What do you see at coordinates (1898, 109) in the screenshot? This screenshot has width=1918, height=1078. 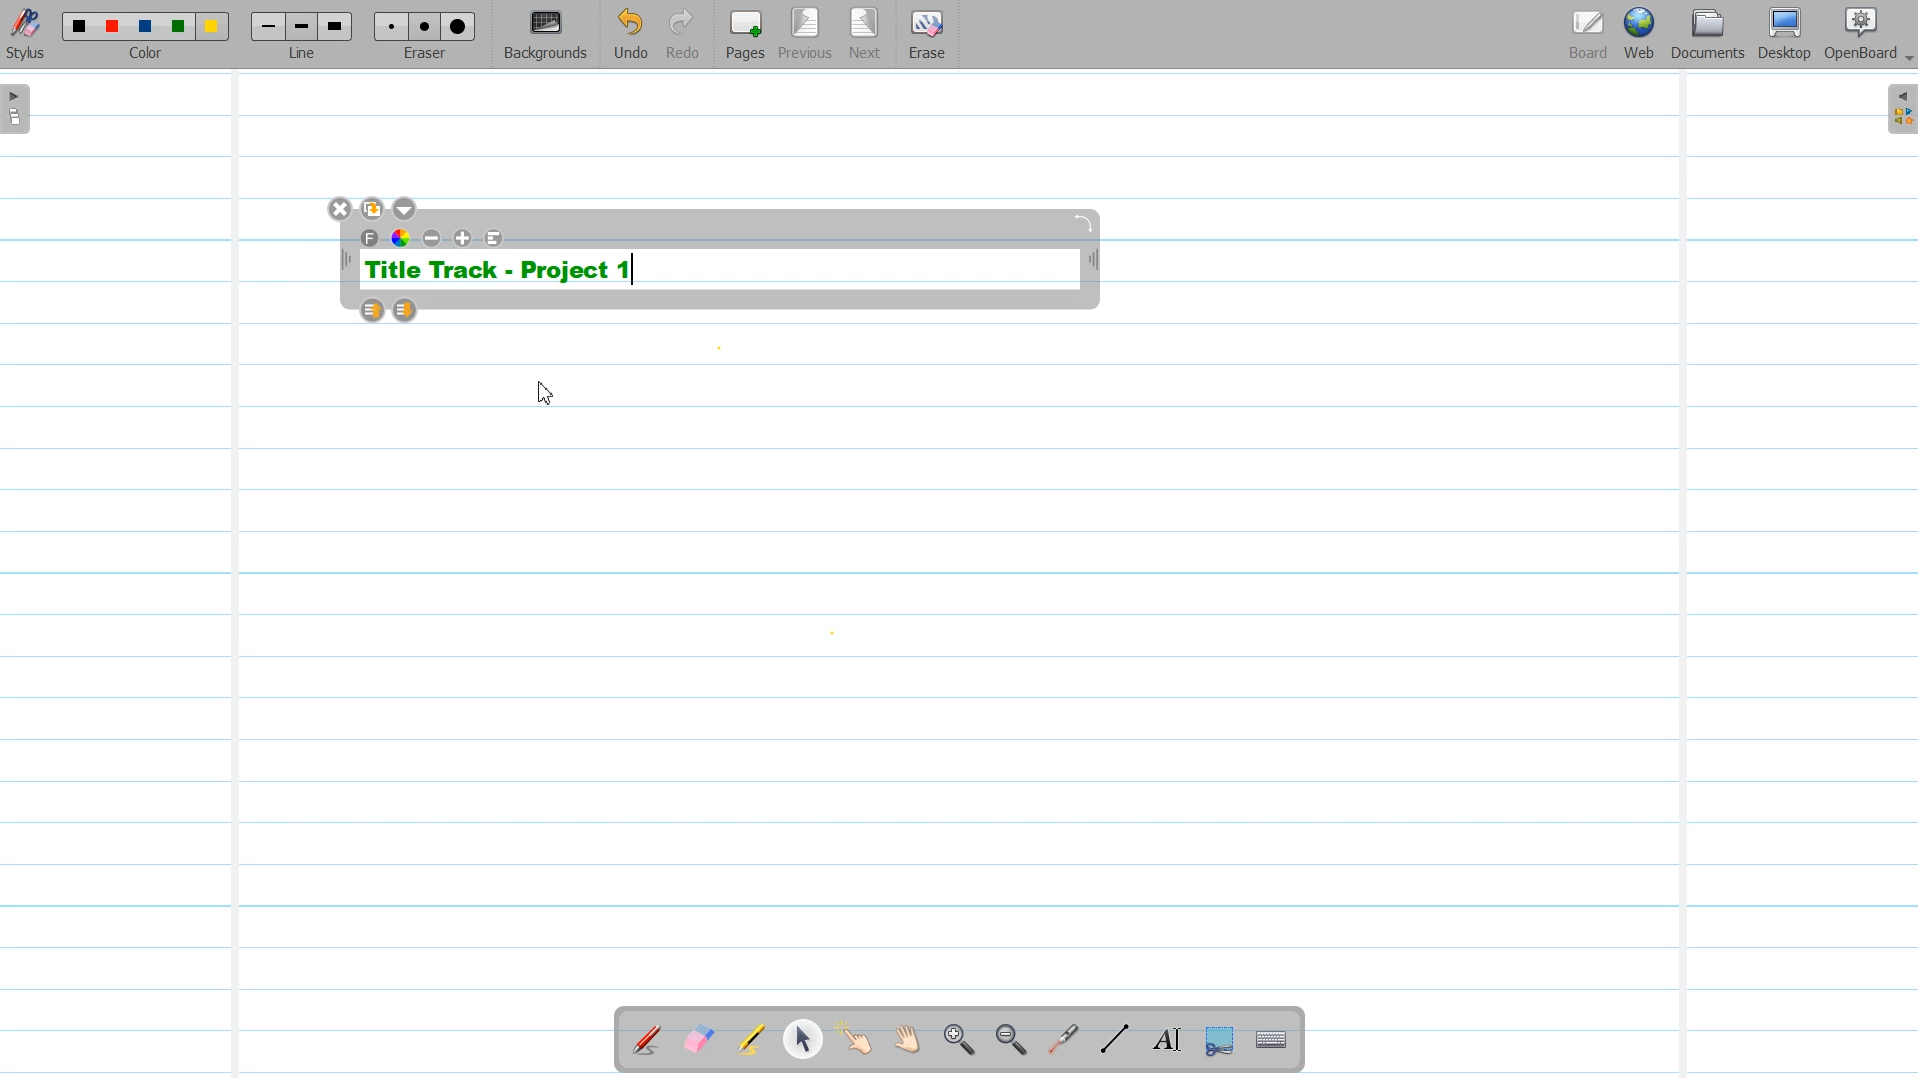 I see `Sidebar ` at bounding box center [1898, 109].